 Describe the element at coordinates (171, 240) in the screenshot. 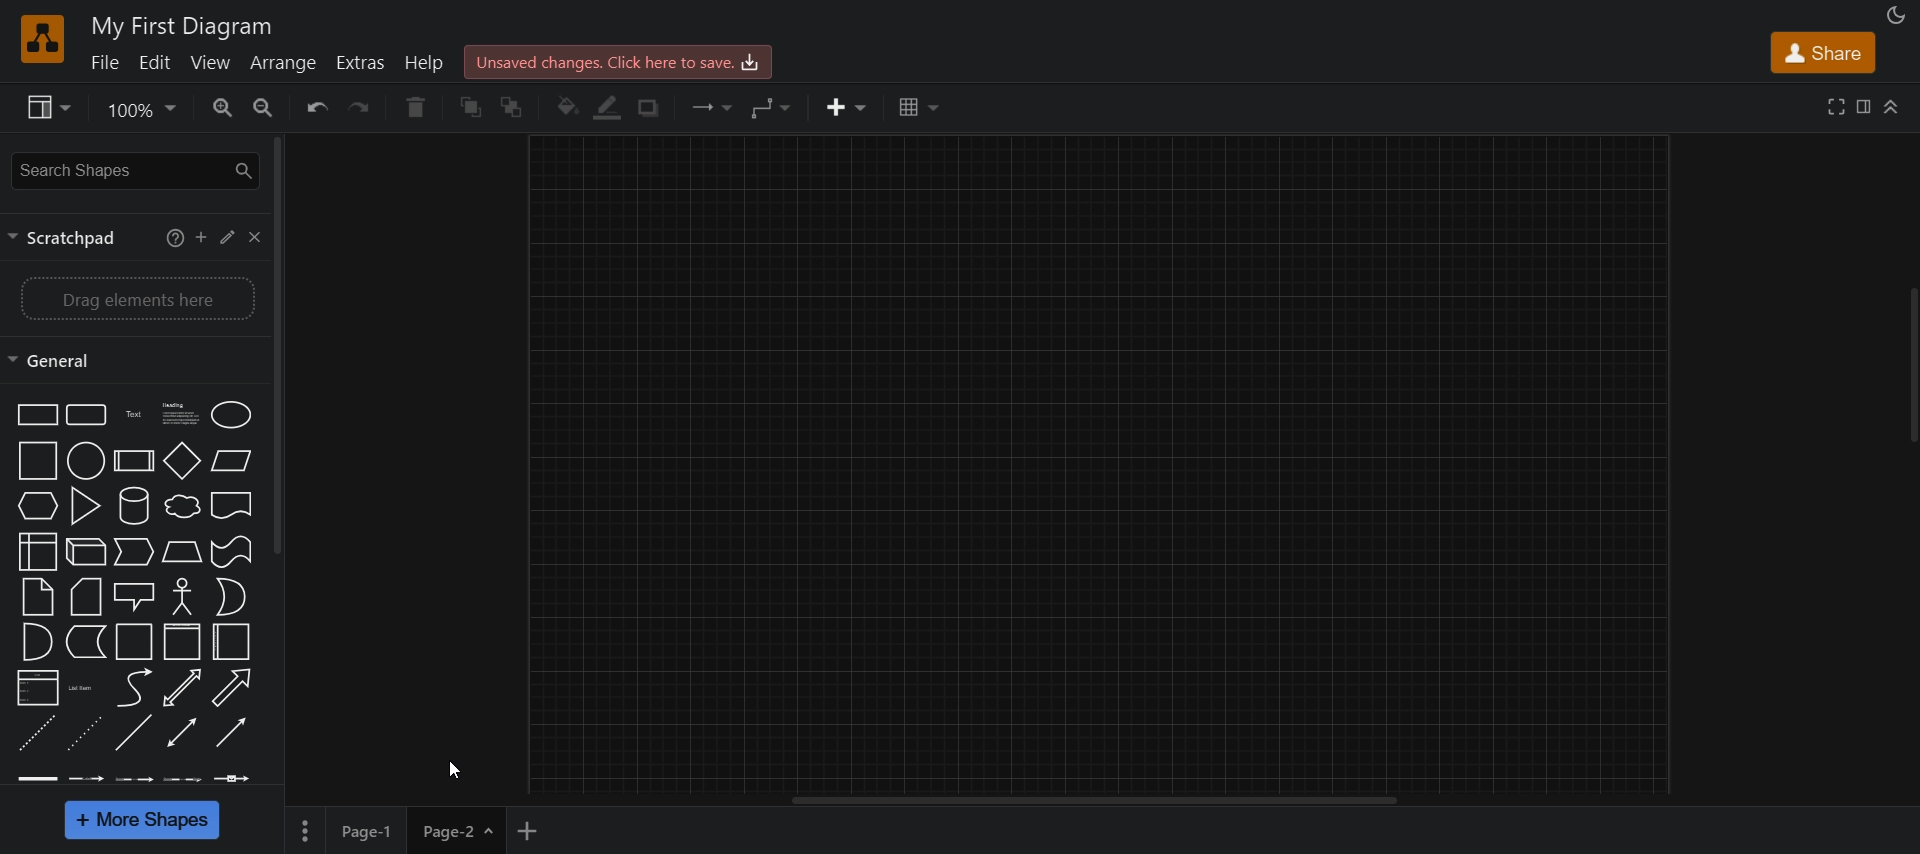

I see `help` at that location.